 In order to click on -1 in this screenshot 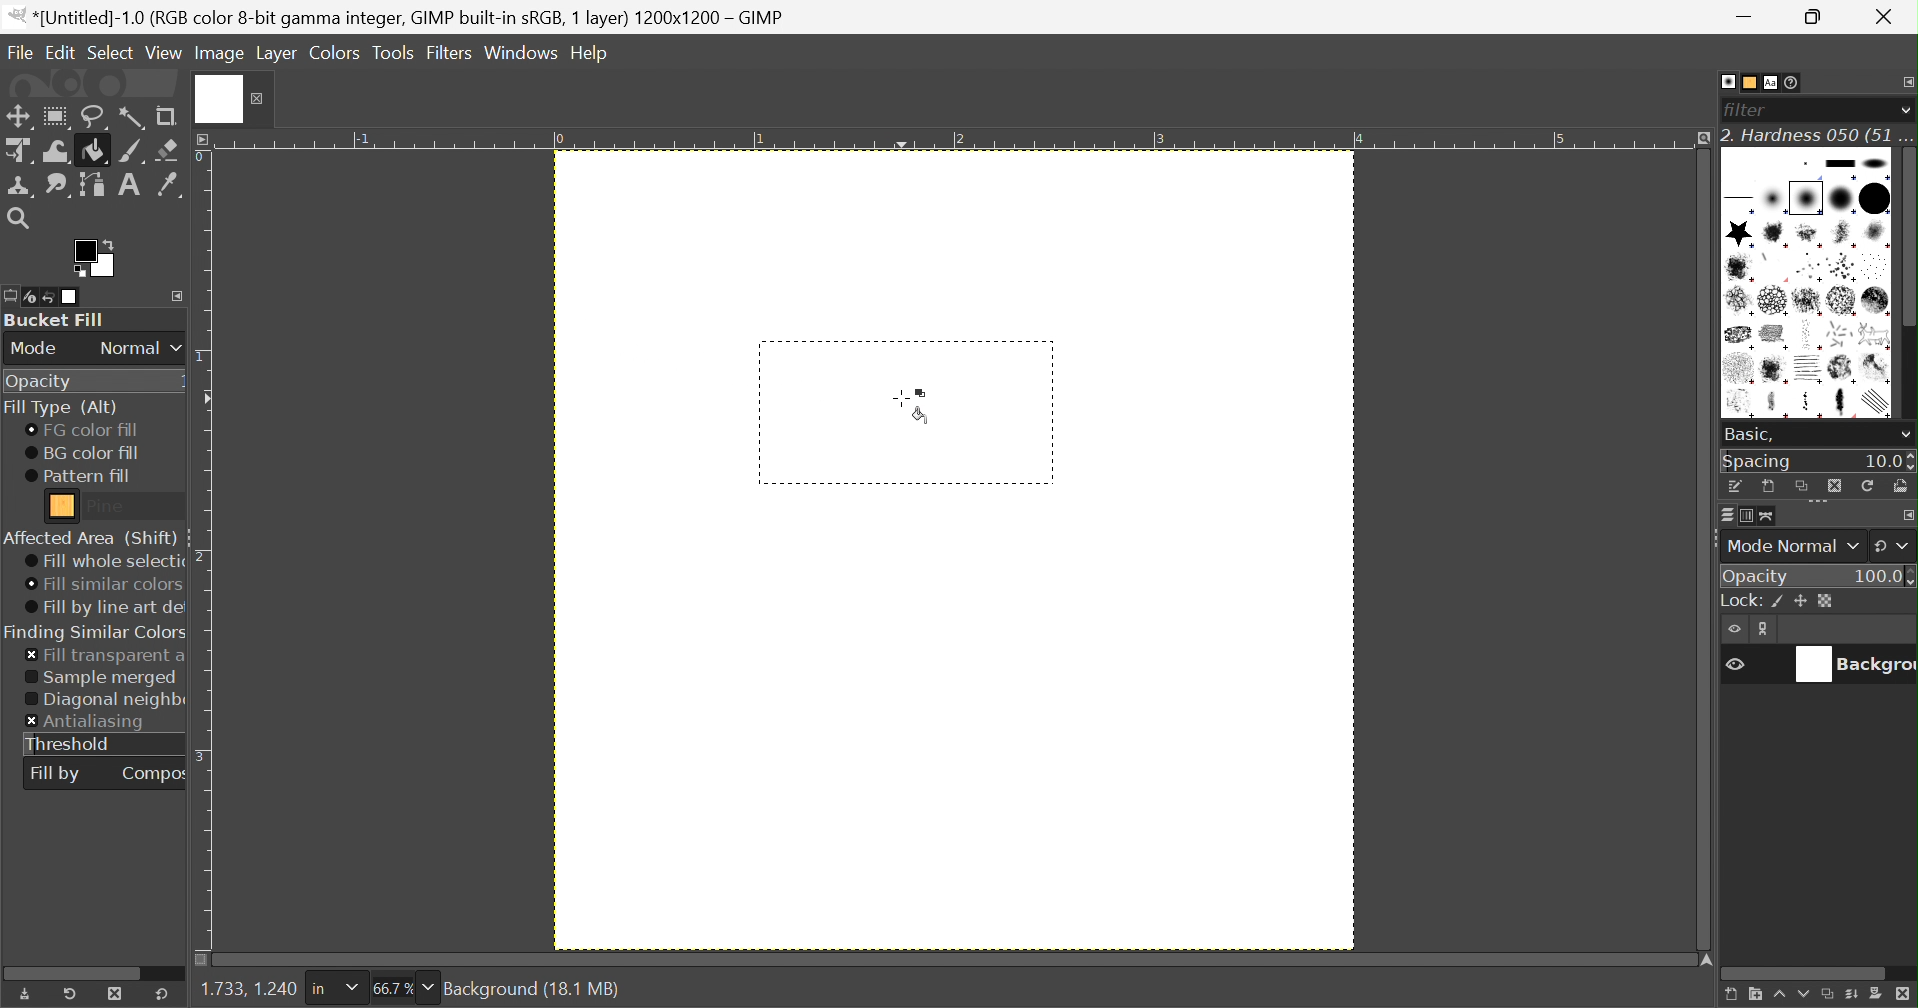, I will do `click(360, 138)`.